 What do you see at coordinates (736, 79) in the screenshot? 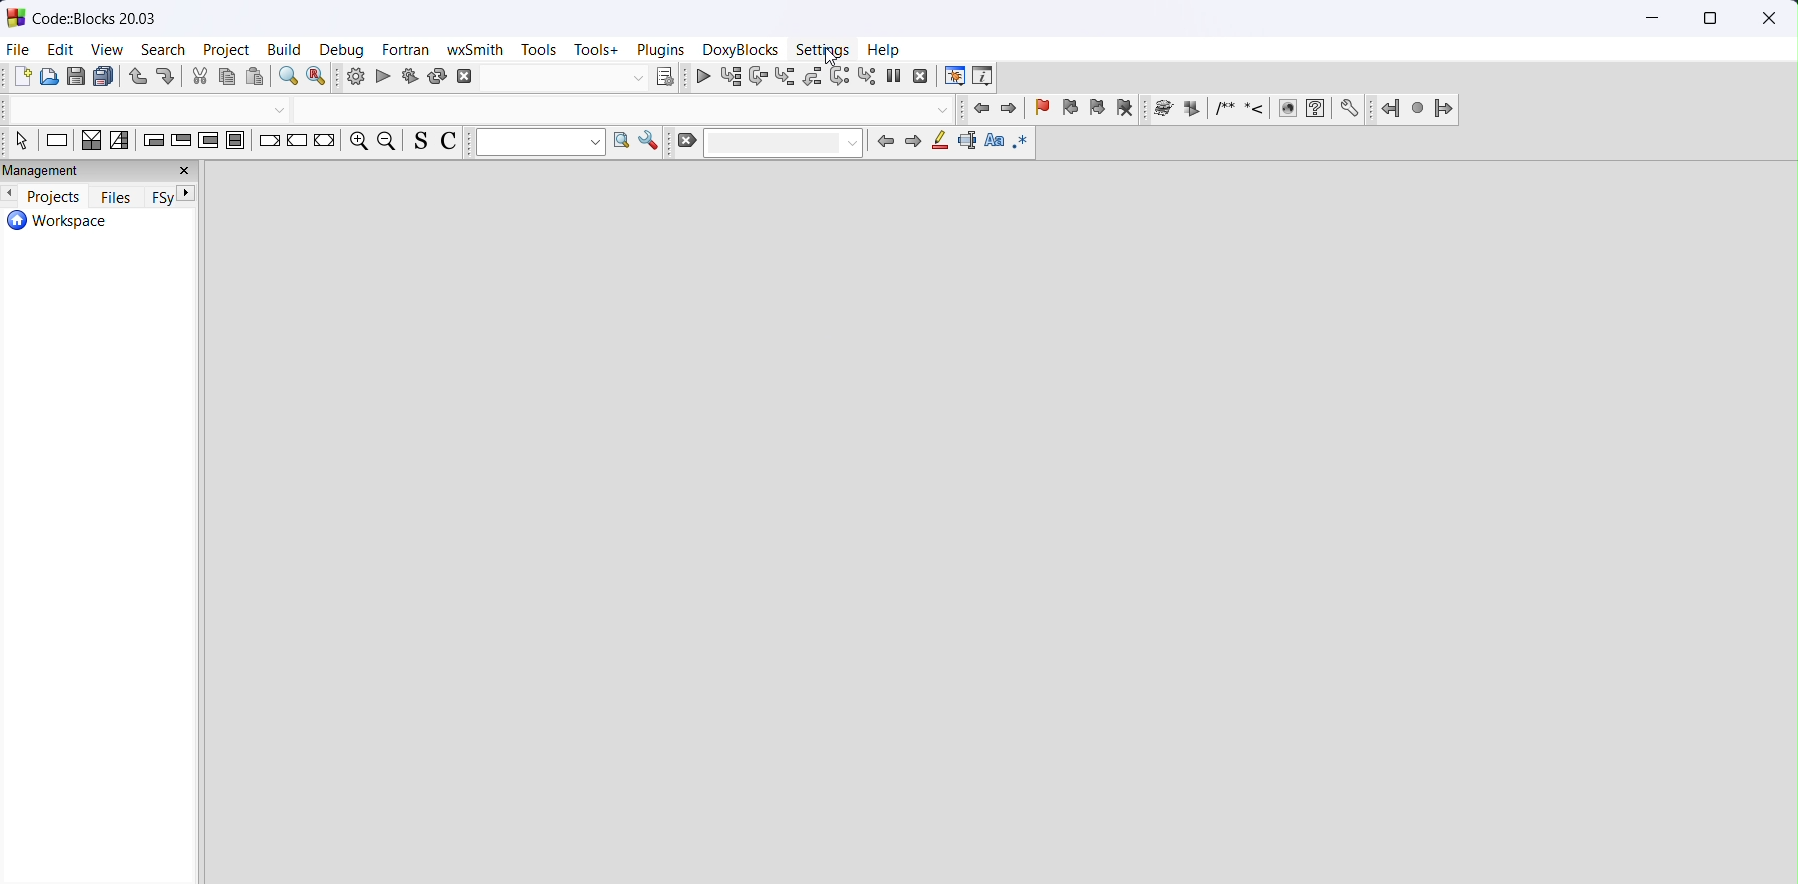
I see `run to cursor` at bounding box center [736, 79].